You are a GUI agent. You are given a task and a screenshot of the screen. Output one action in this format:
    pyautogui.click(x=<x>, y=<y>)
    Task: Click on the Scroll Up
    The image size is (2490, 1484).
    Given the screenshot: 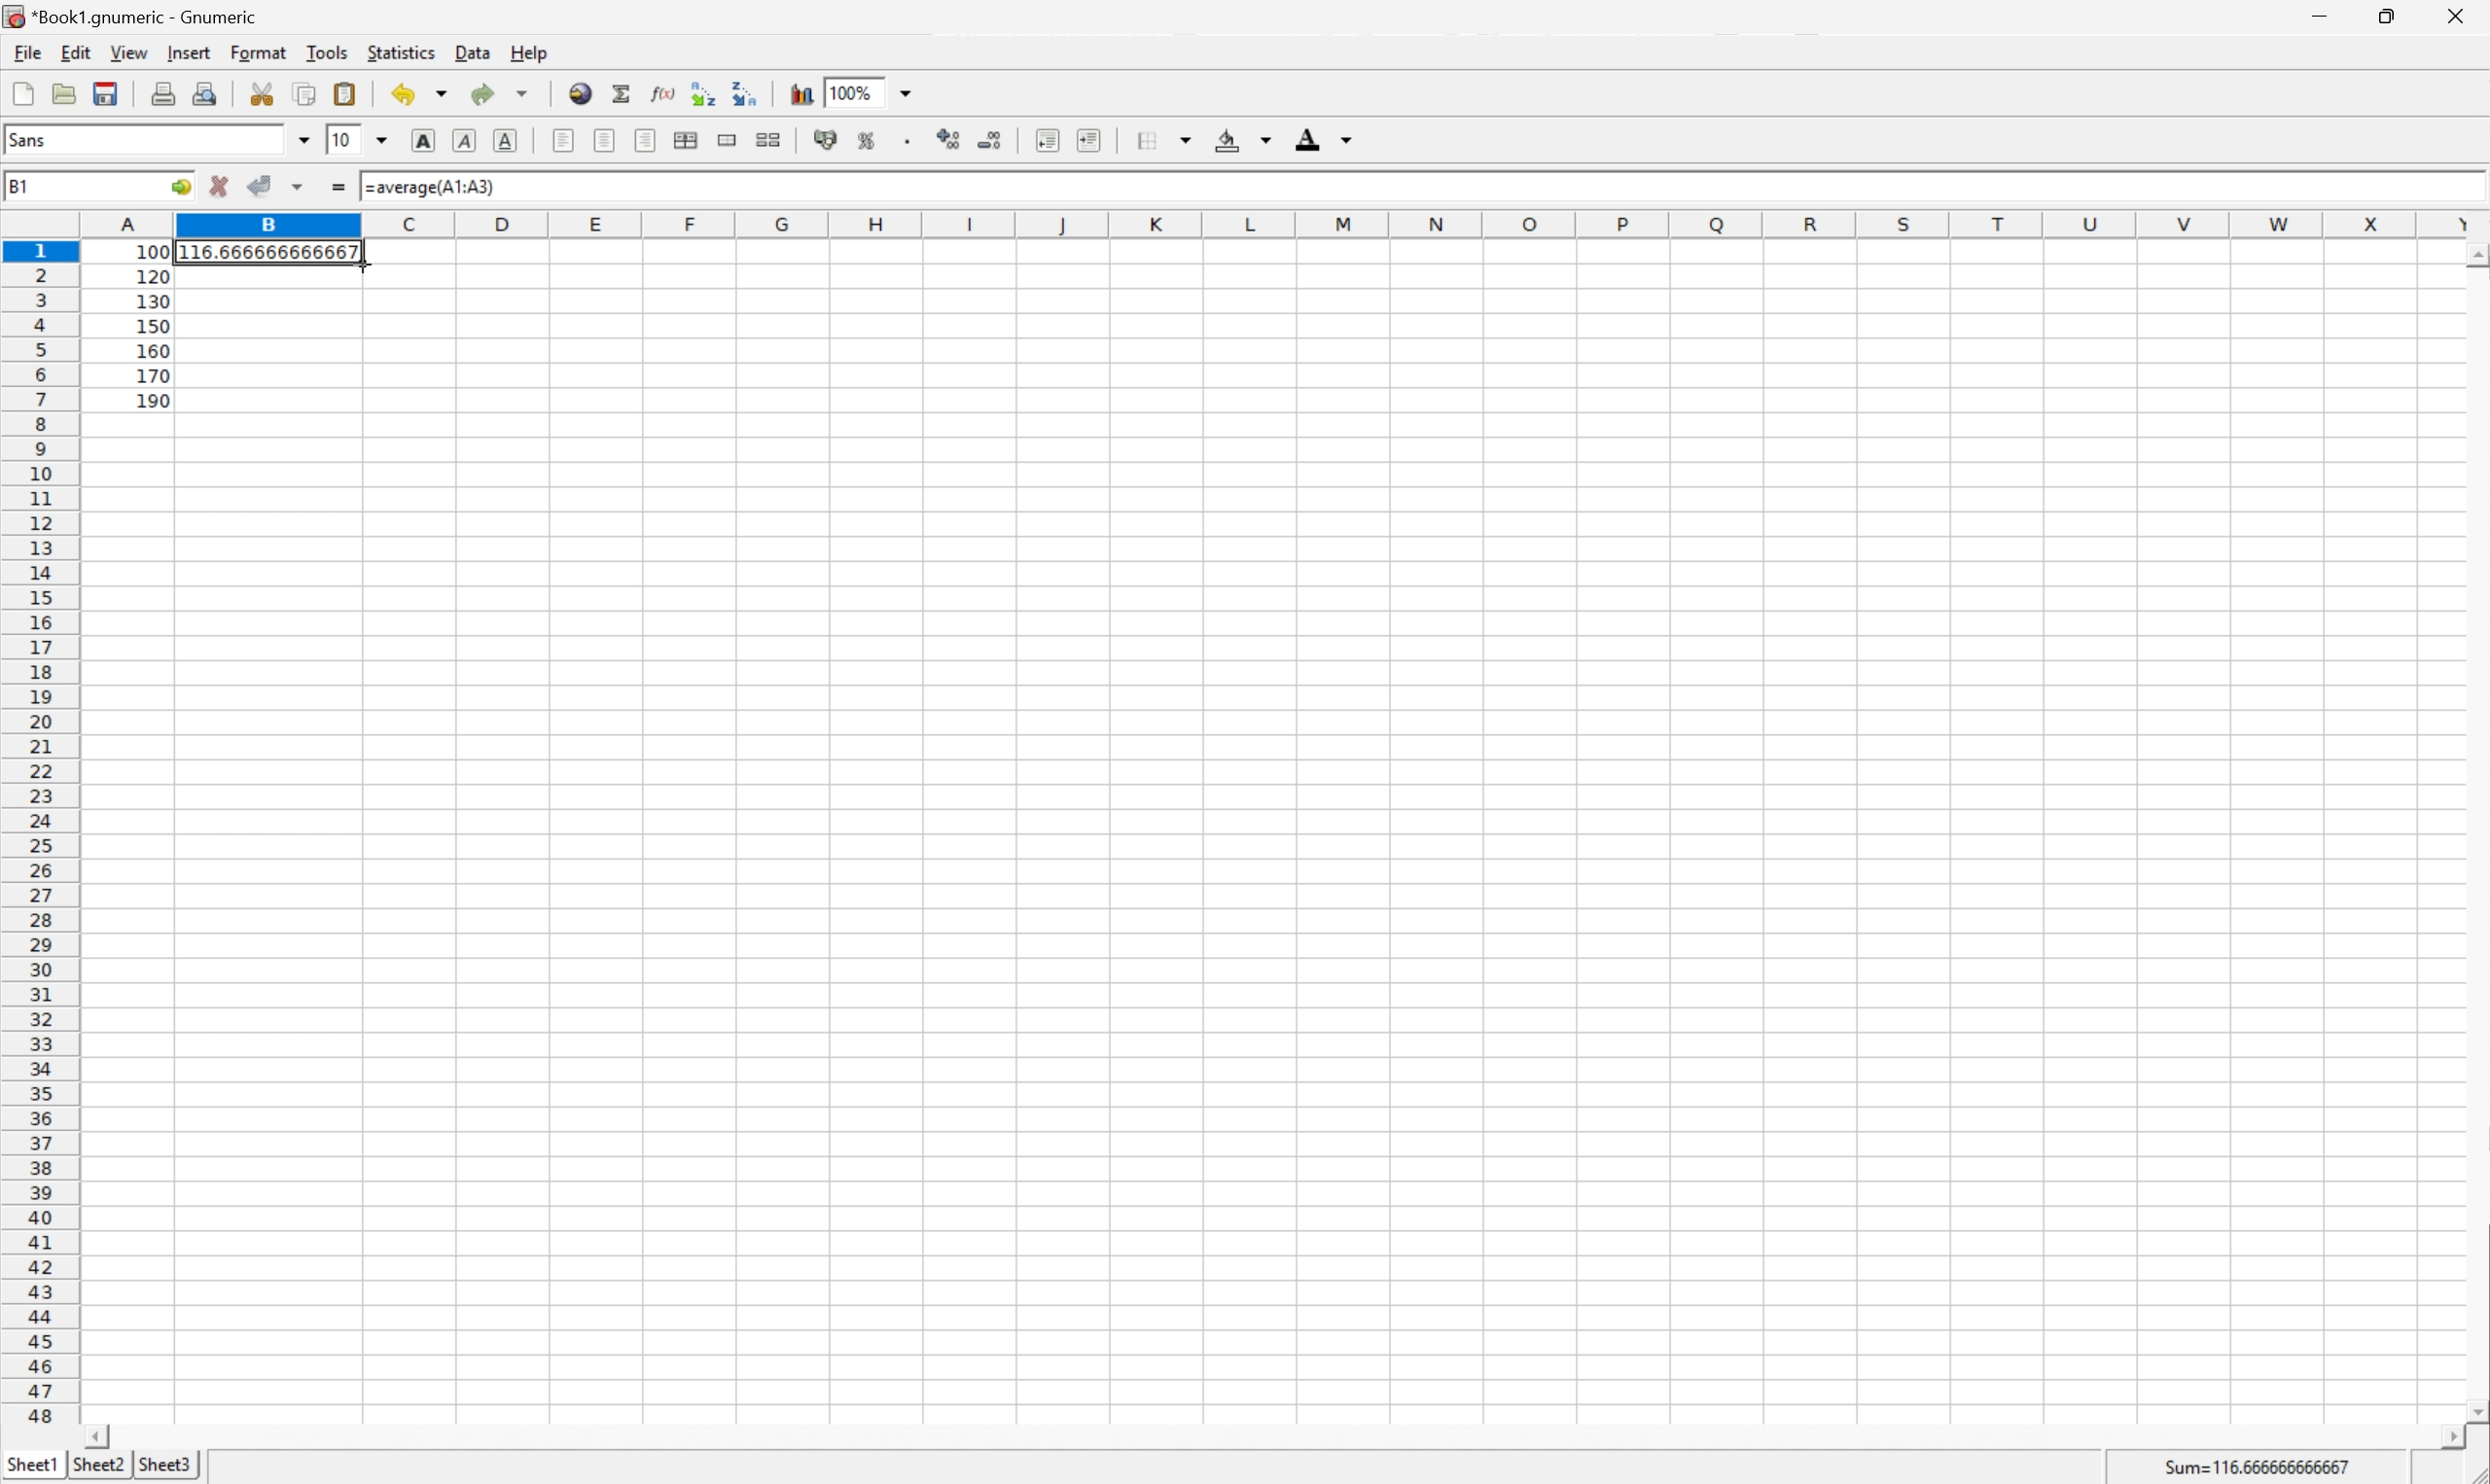 What is the action you would take?
    pyautogui.click(x=2474, y=254)
    